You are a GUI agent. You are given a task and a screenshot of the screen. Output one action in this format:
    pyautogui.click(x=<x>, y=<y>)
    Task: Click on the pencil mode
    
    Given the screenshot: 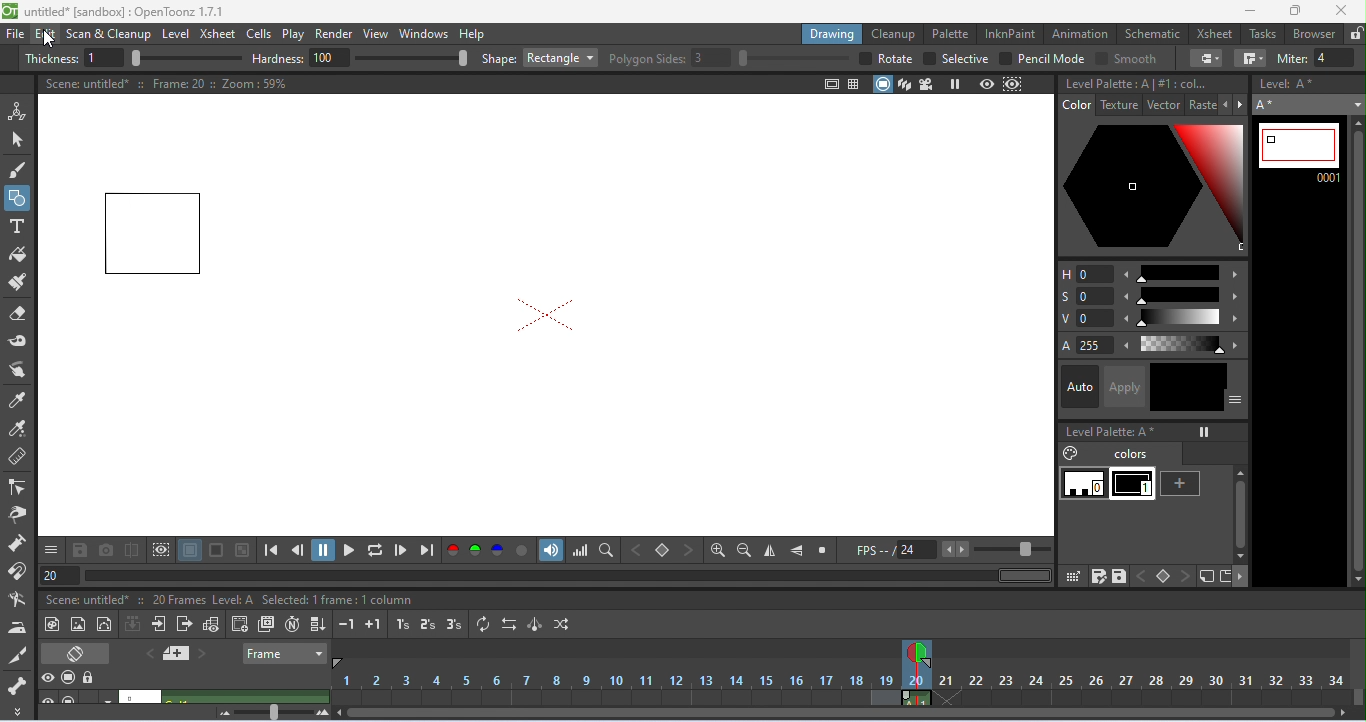 What is the action you would take?
    pyautogui.click(x=1041, y=59)
    